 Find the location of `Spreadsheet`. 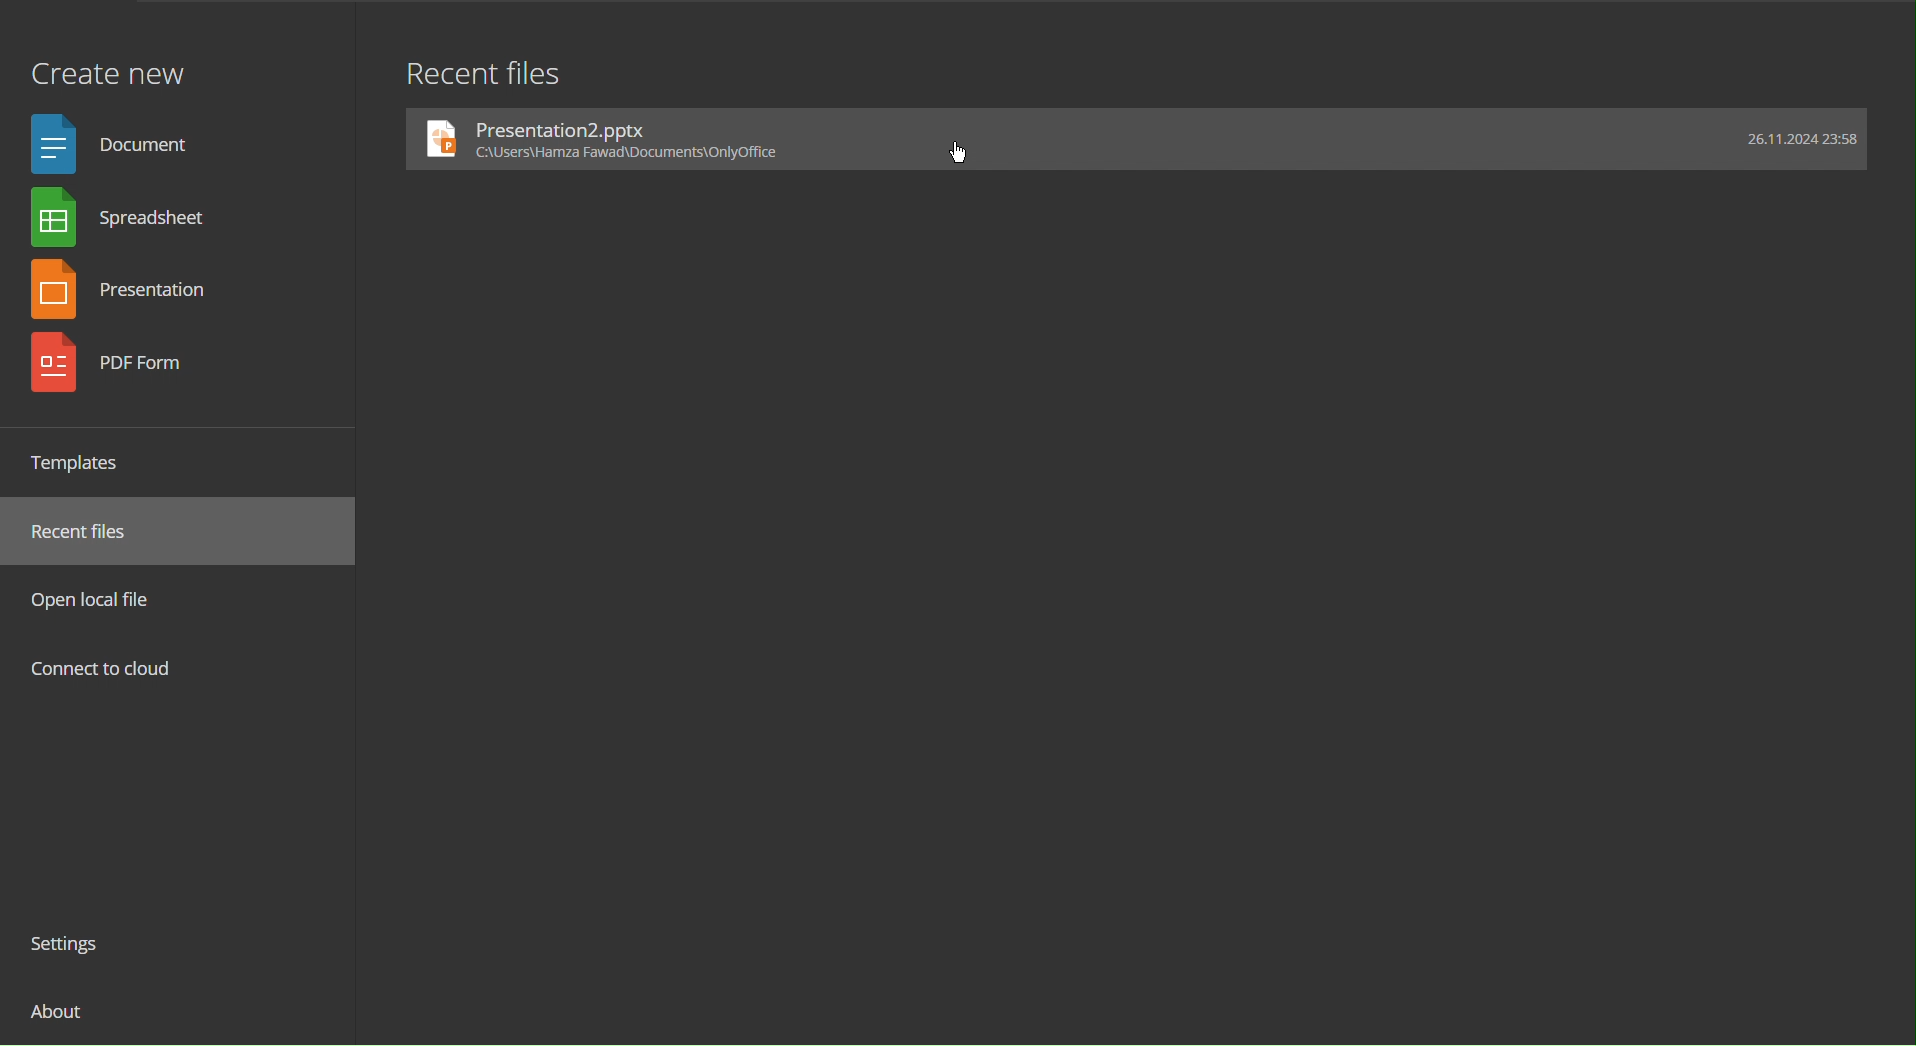

Spreadsheet is located at coordinates (126, 221).